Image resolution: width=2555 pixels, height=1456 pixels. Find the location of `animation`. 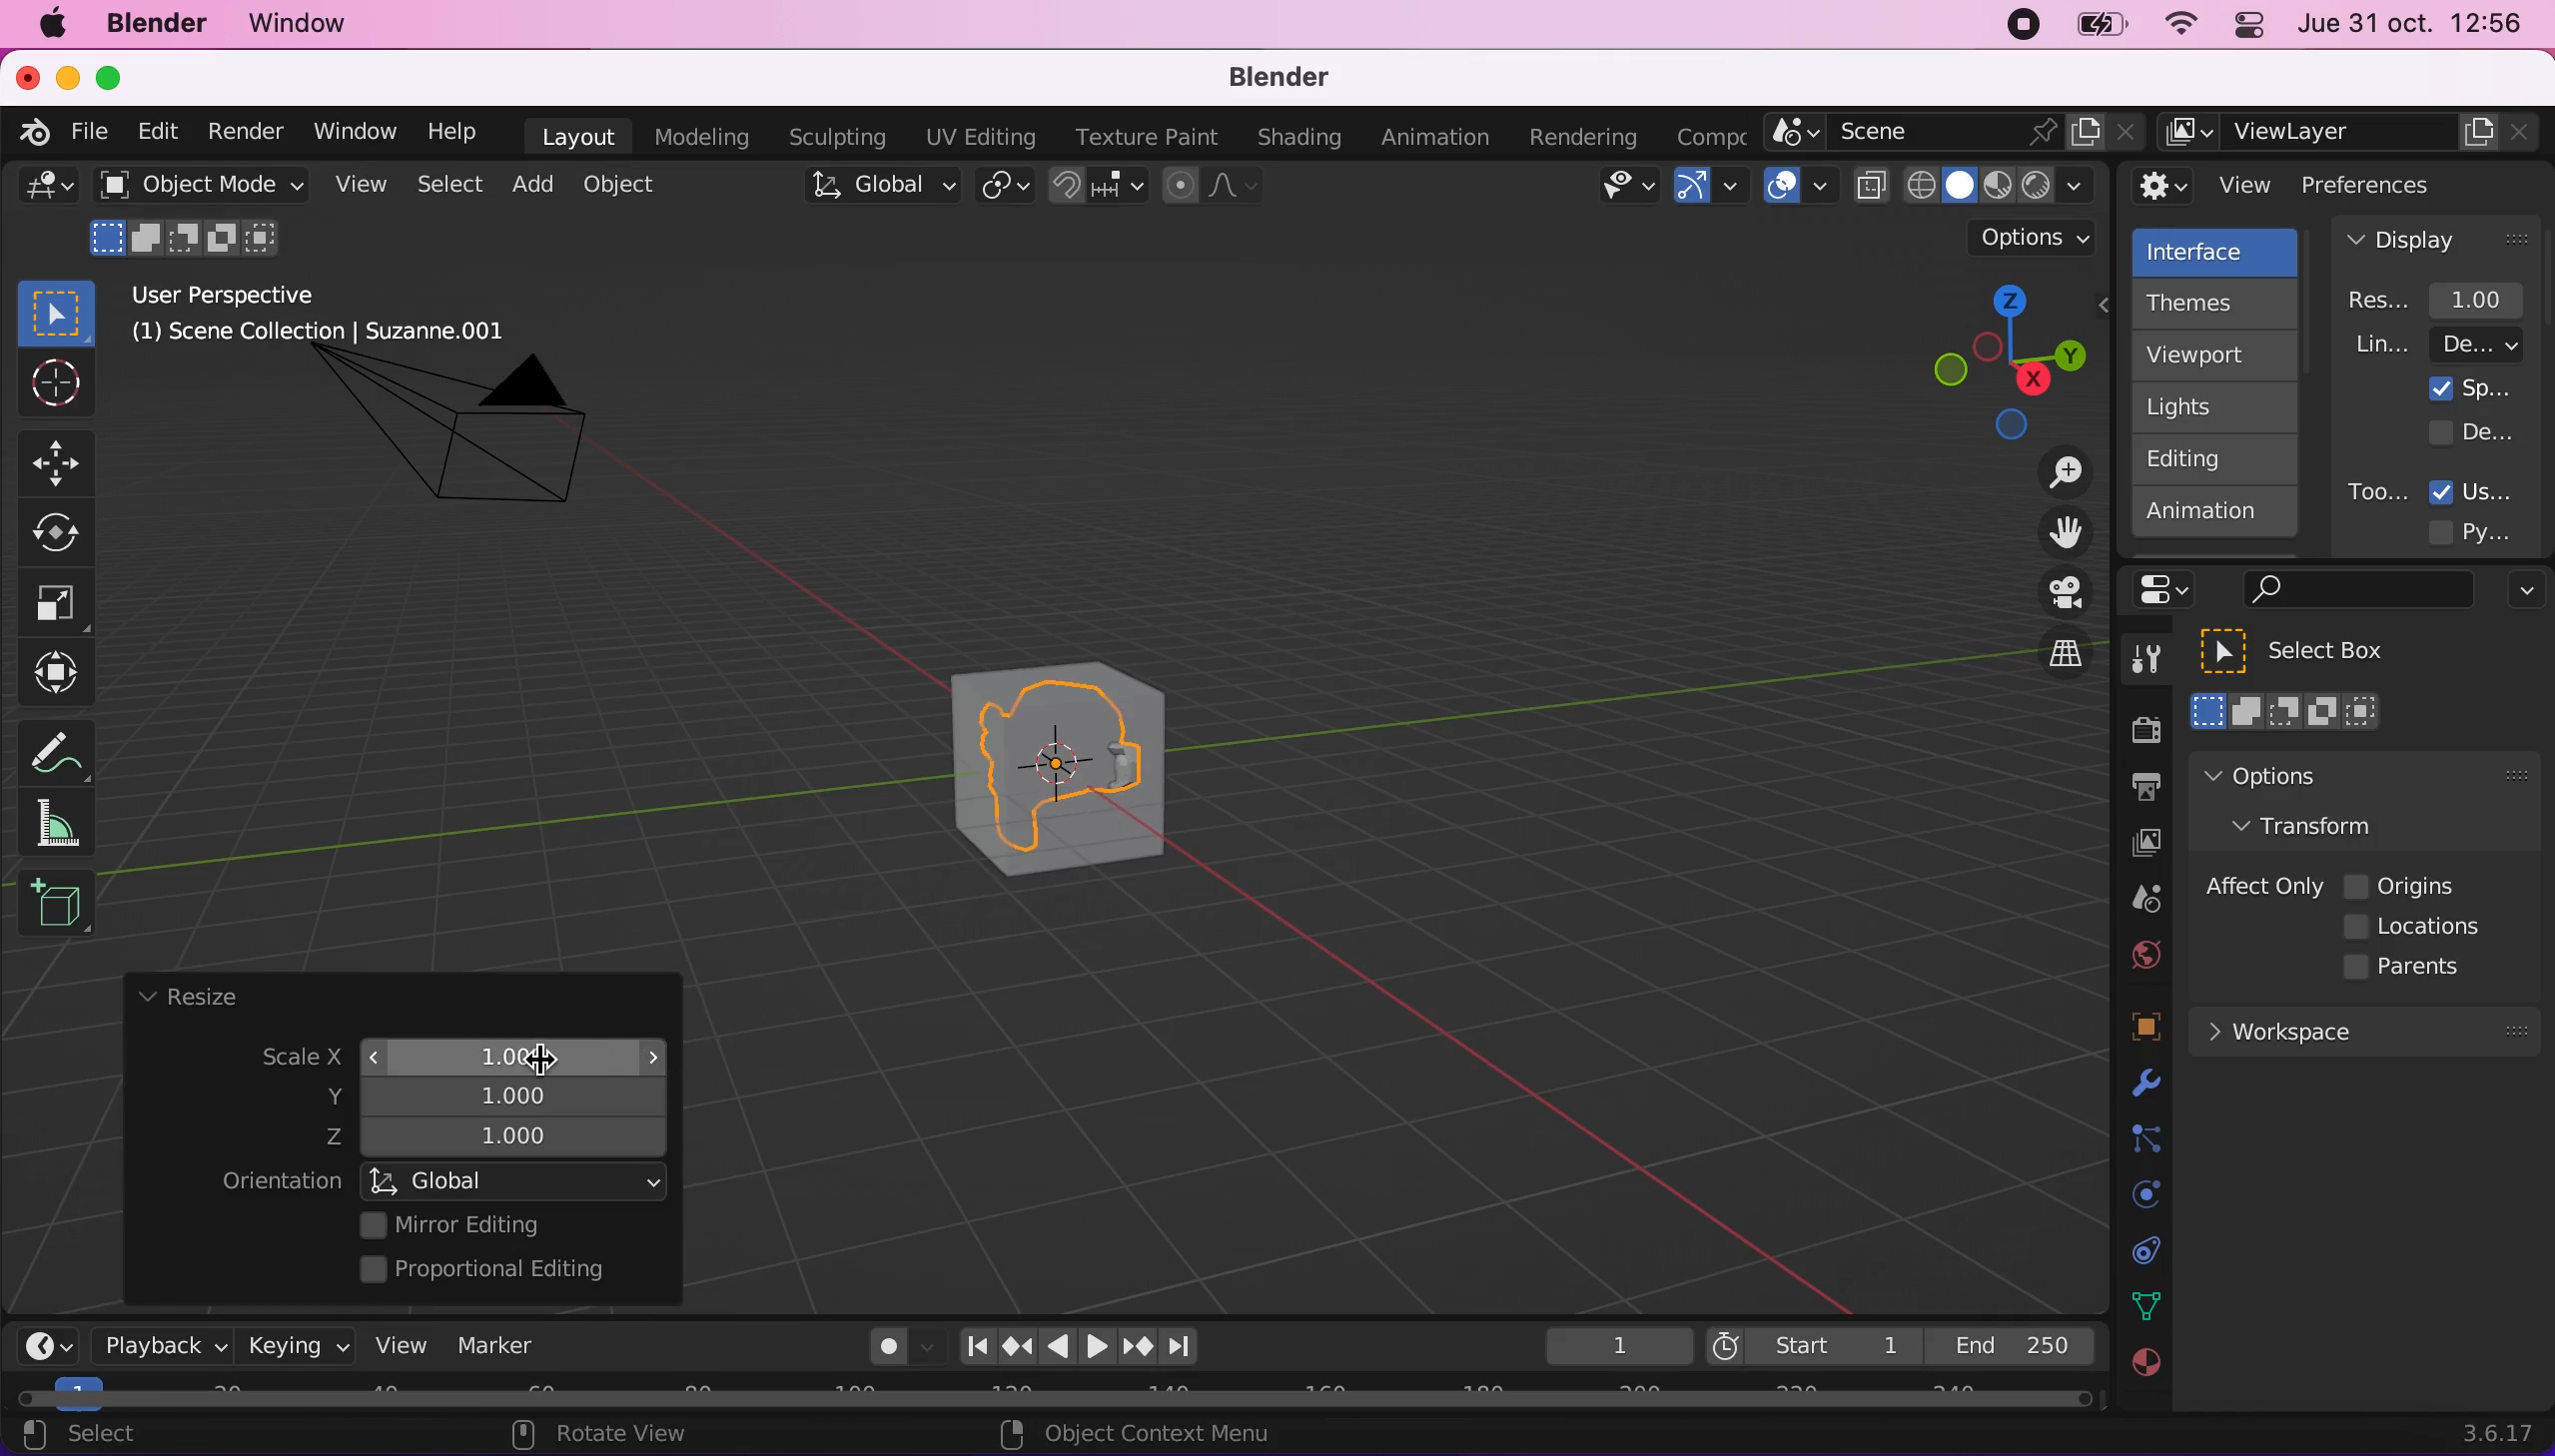

animation is located at coordinates (2216, 518).